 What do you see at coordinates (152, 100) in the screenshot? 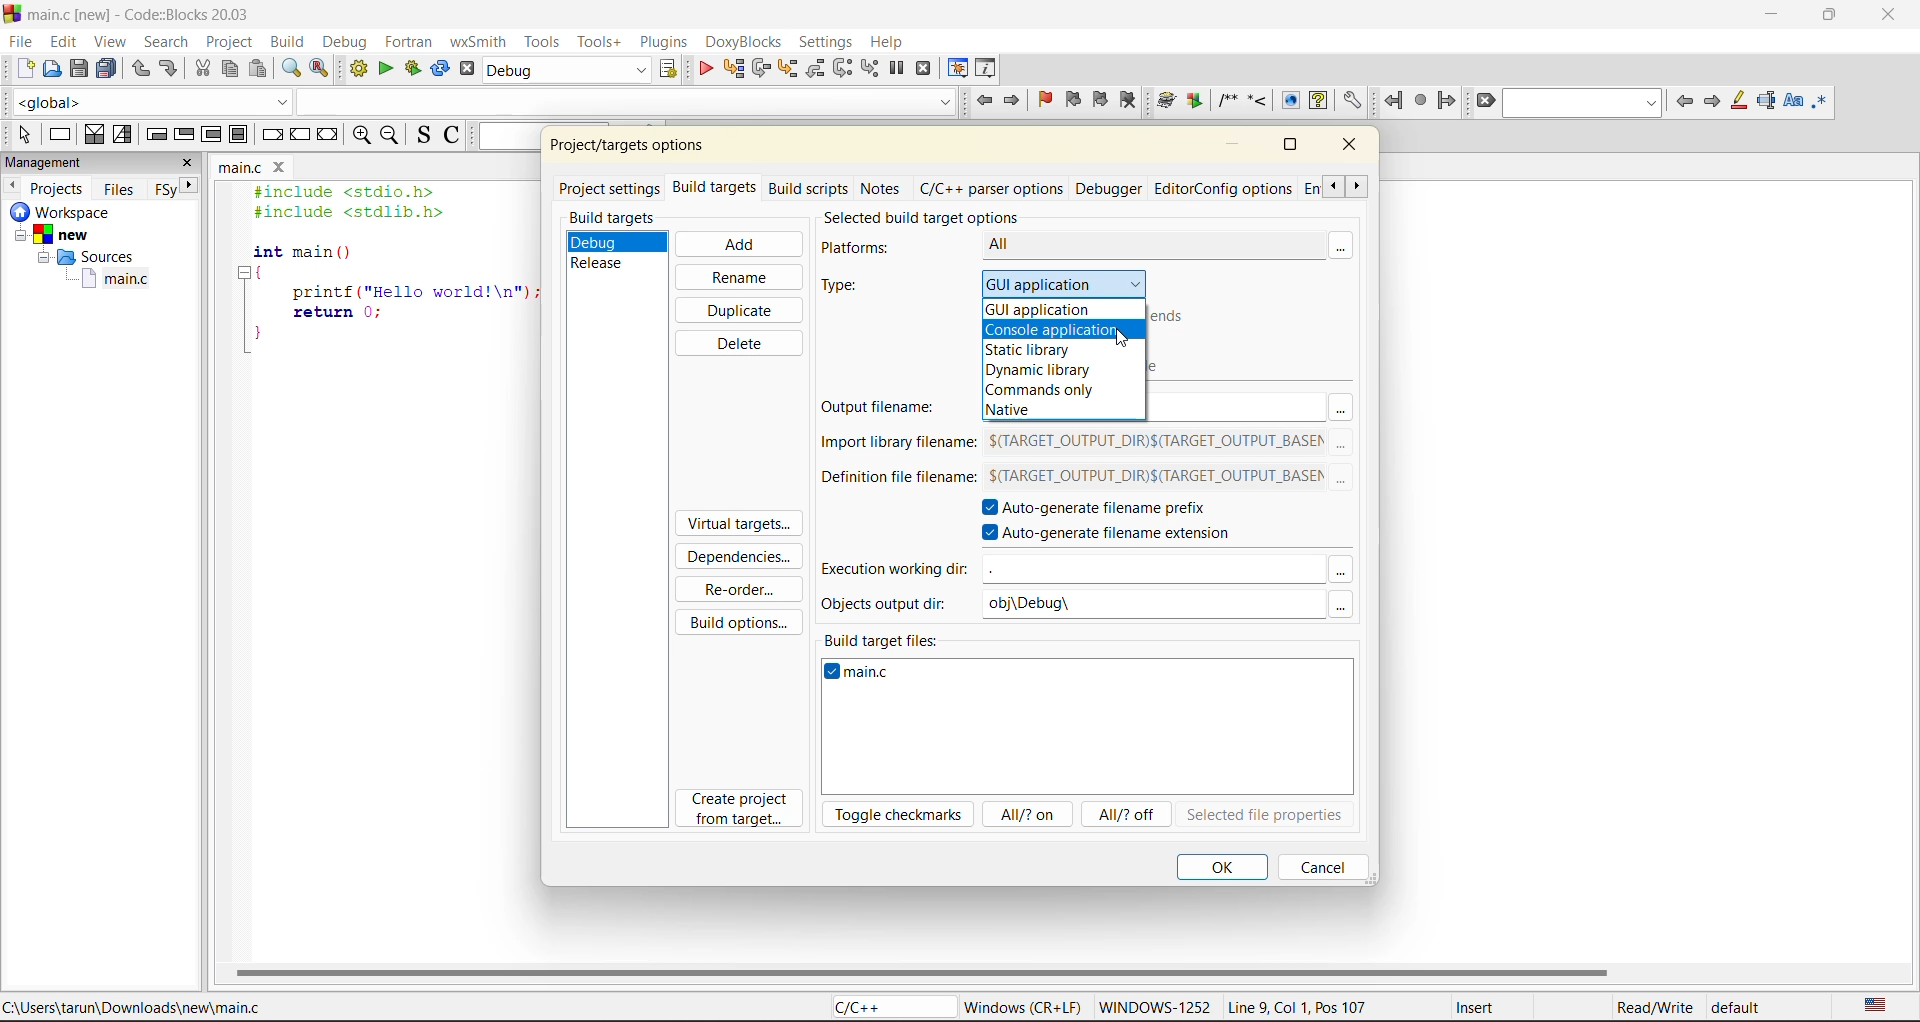
I see `<global>` at bounding box center [152, 100].